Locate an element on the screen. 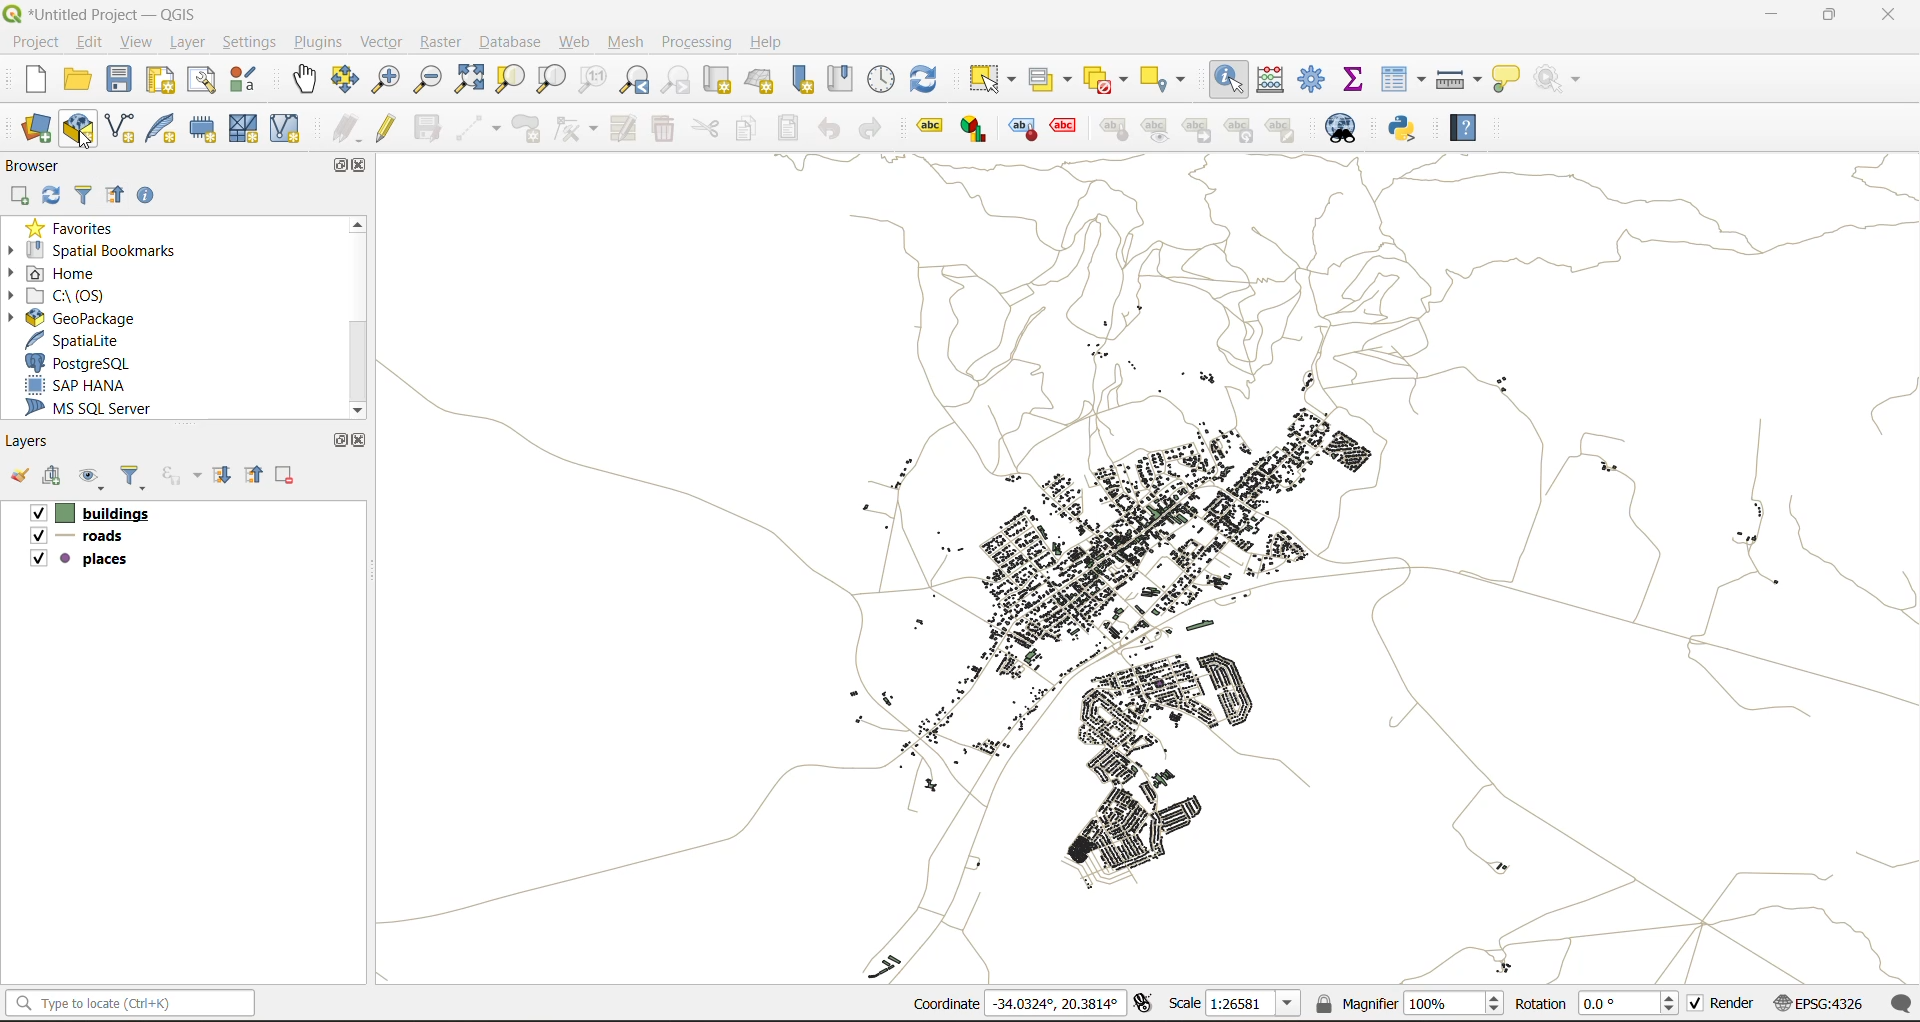 Image resolution: width=1920 pixels, height=1022 pixels. temporary scratch layer is located at coordinates (205, 130).